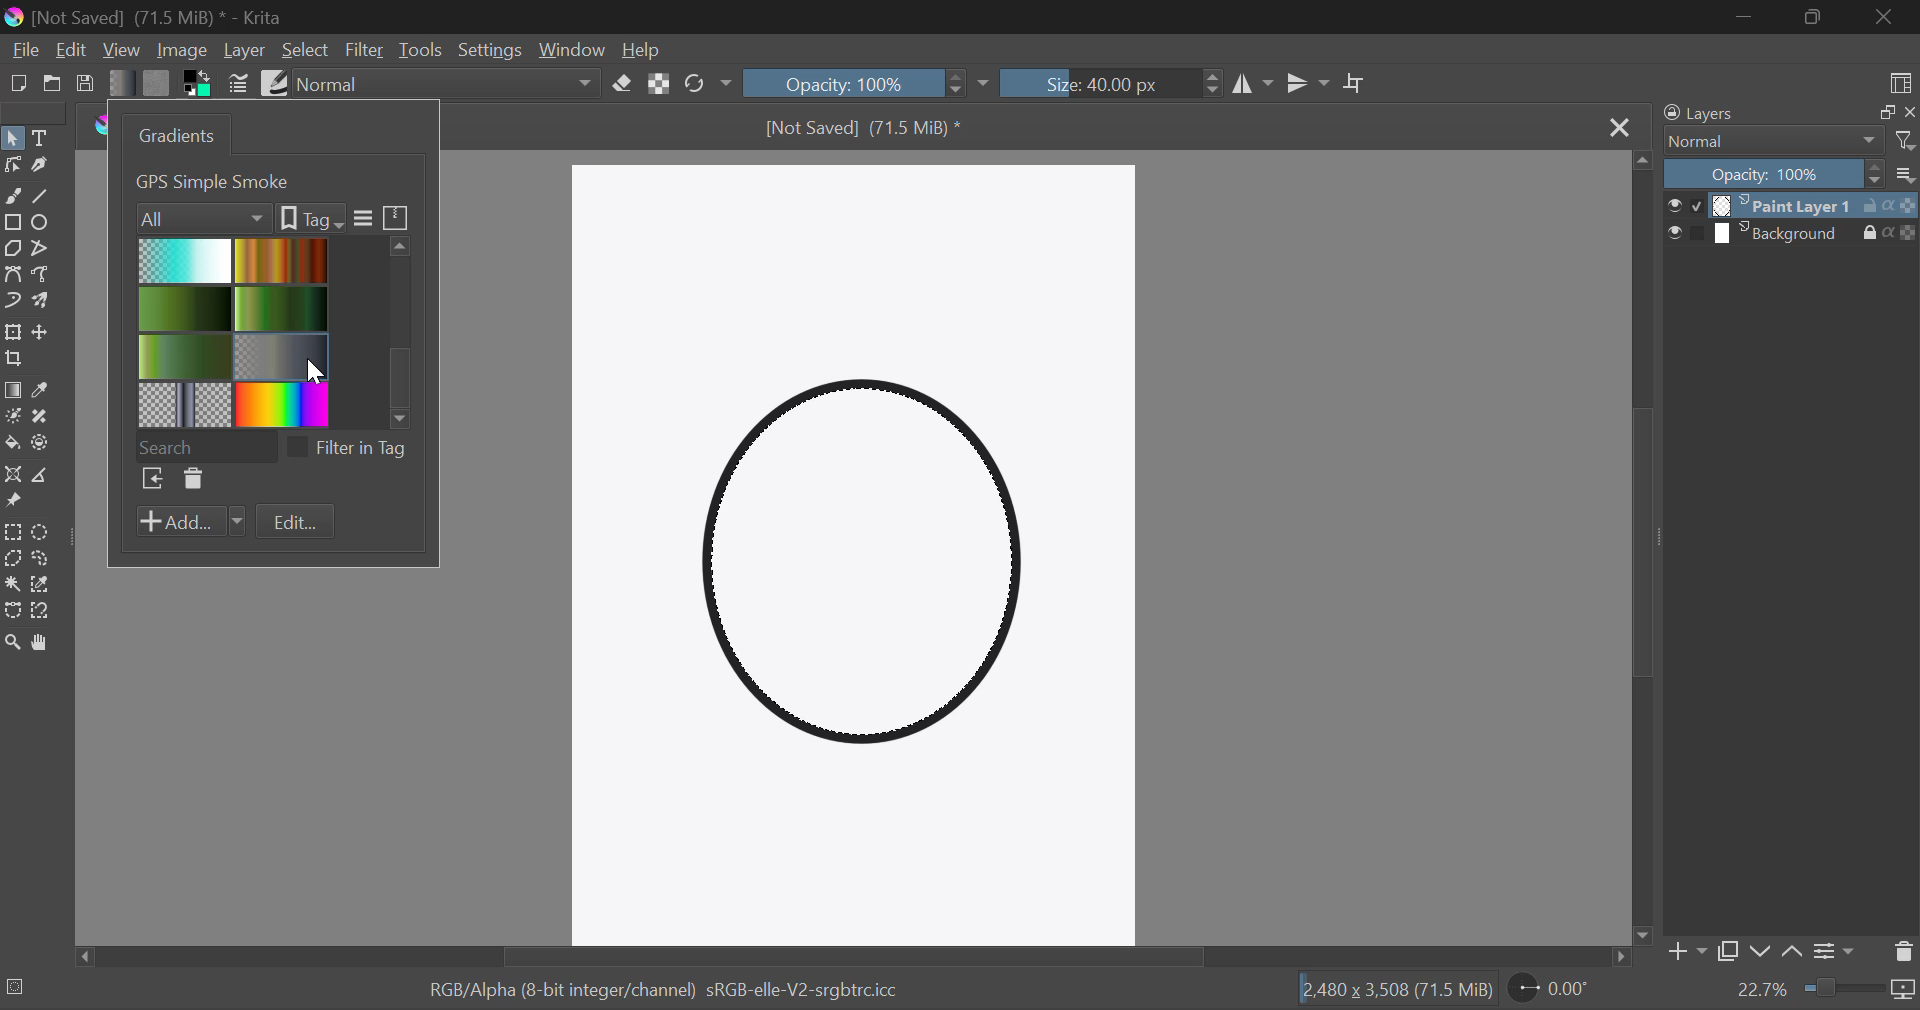 This screenshot has height=1010, width=1920. I want to click on Rotate Page , so click(1549, 988).